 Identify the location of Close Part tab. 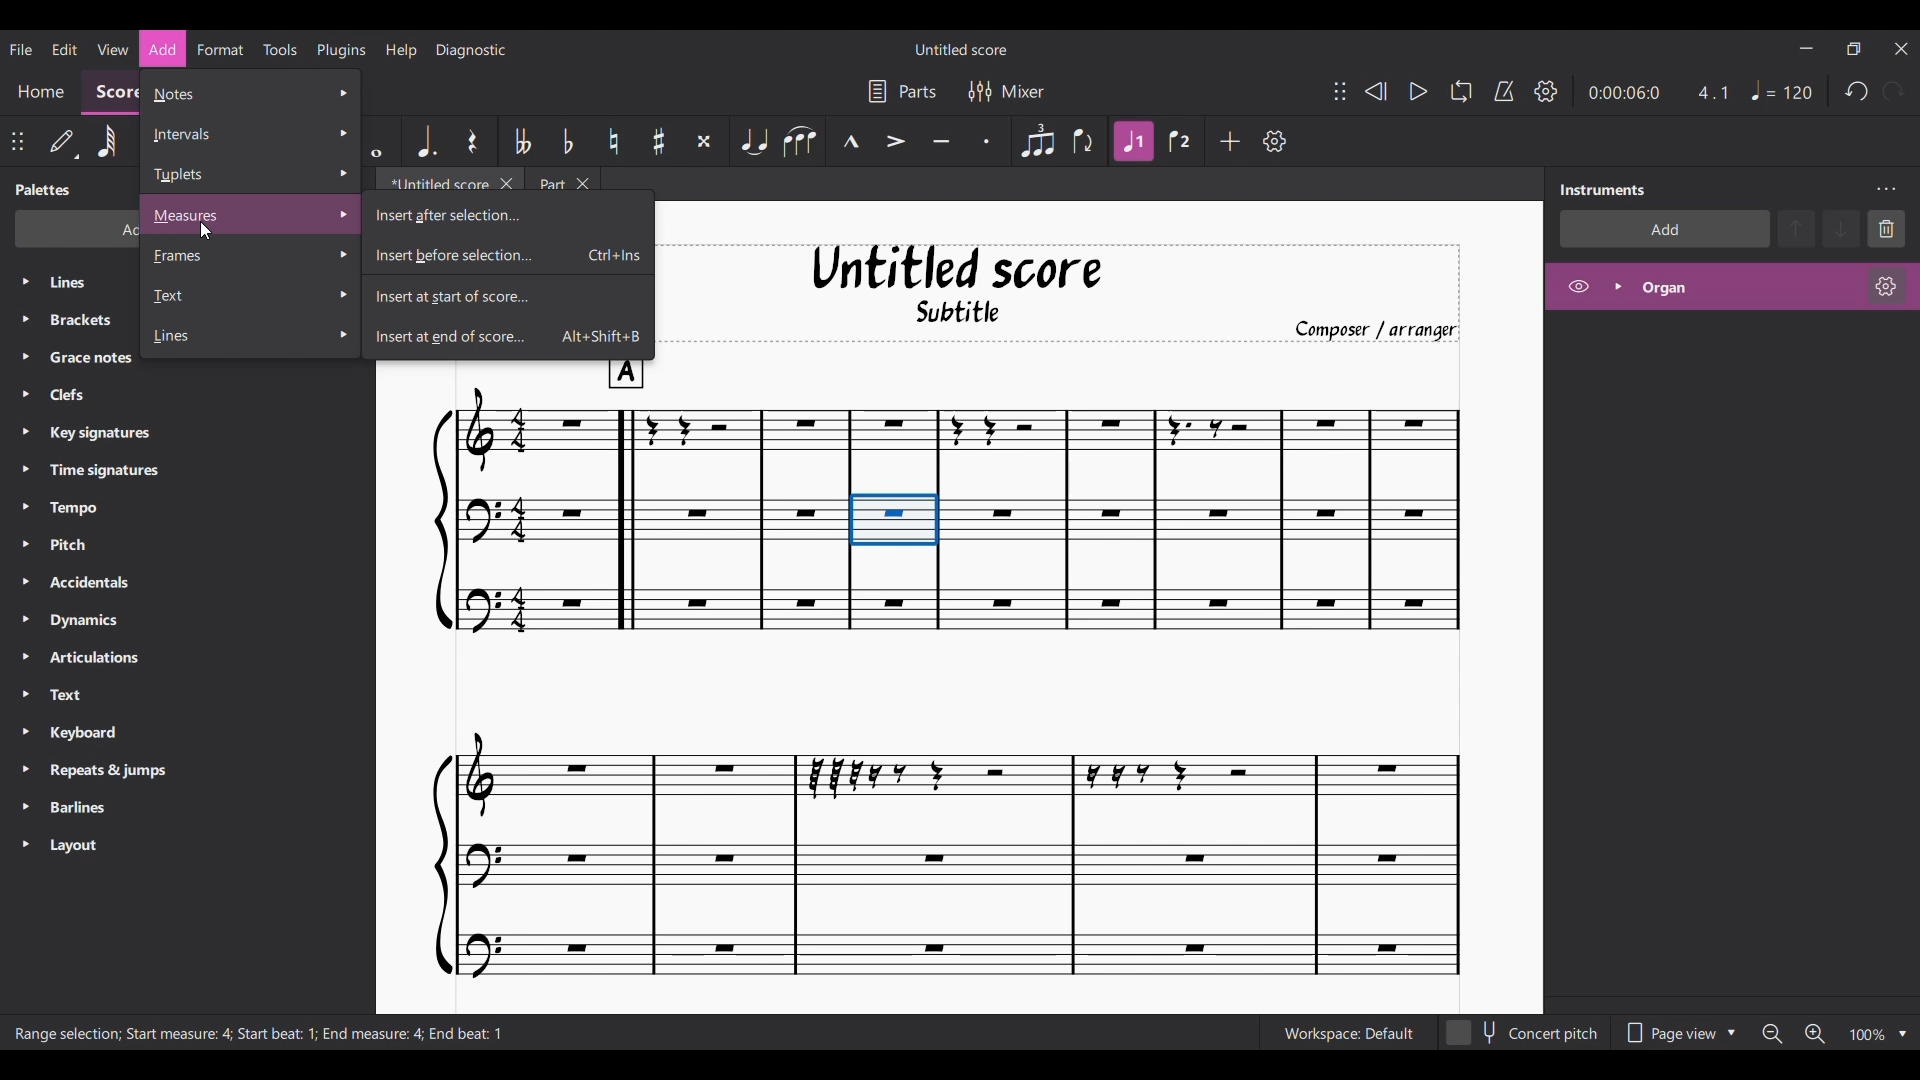
(583, 184).